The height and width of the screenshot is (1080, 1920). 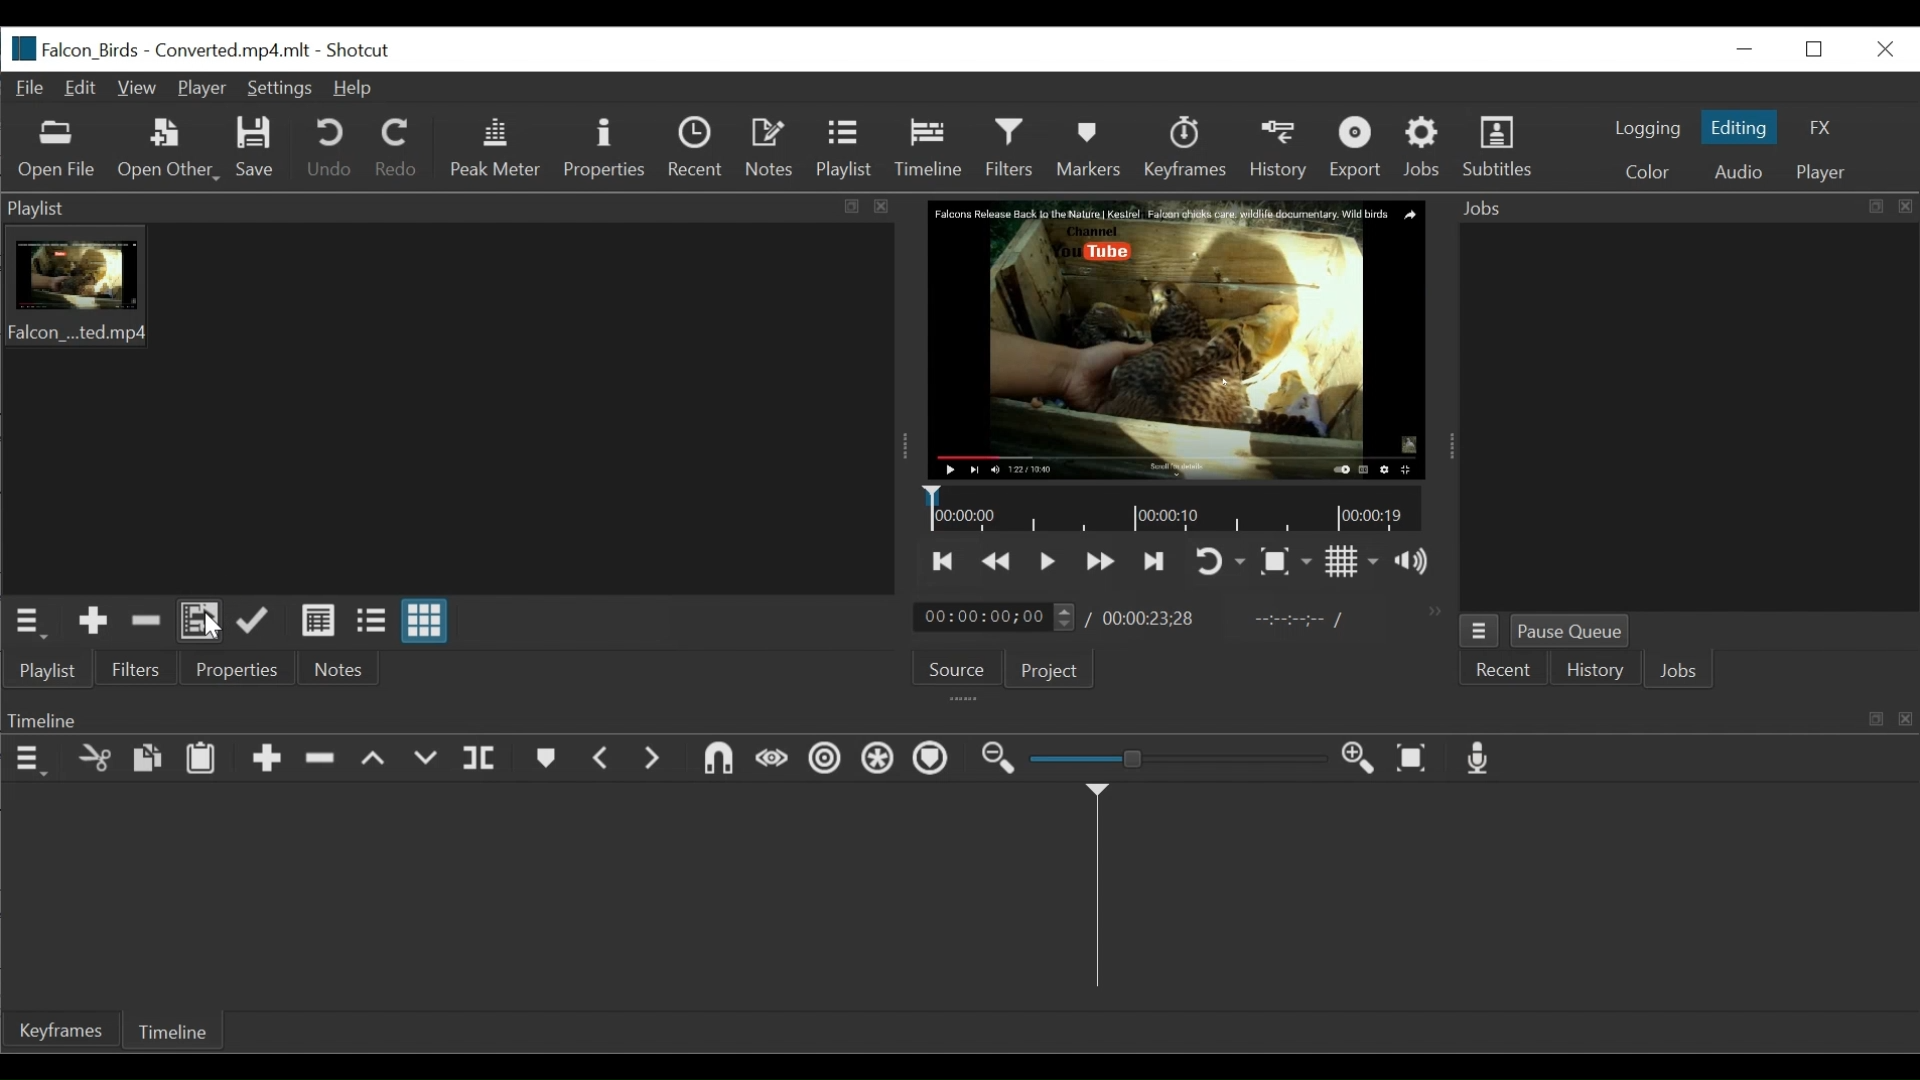 I want to click on Ripple Markers, so click(x=935, y=762).